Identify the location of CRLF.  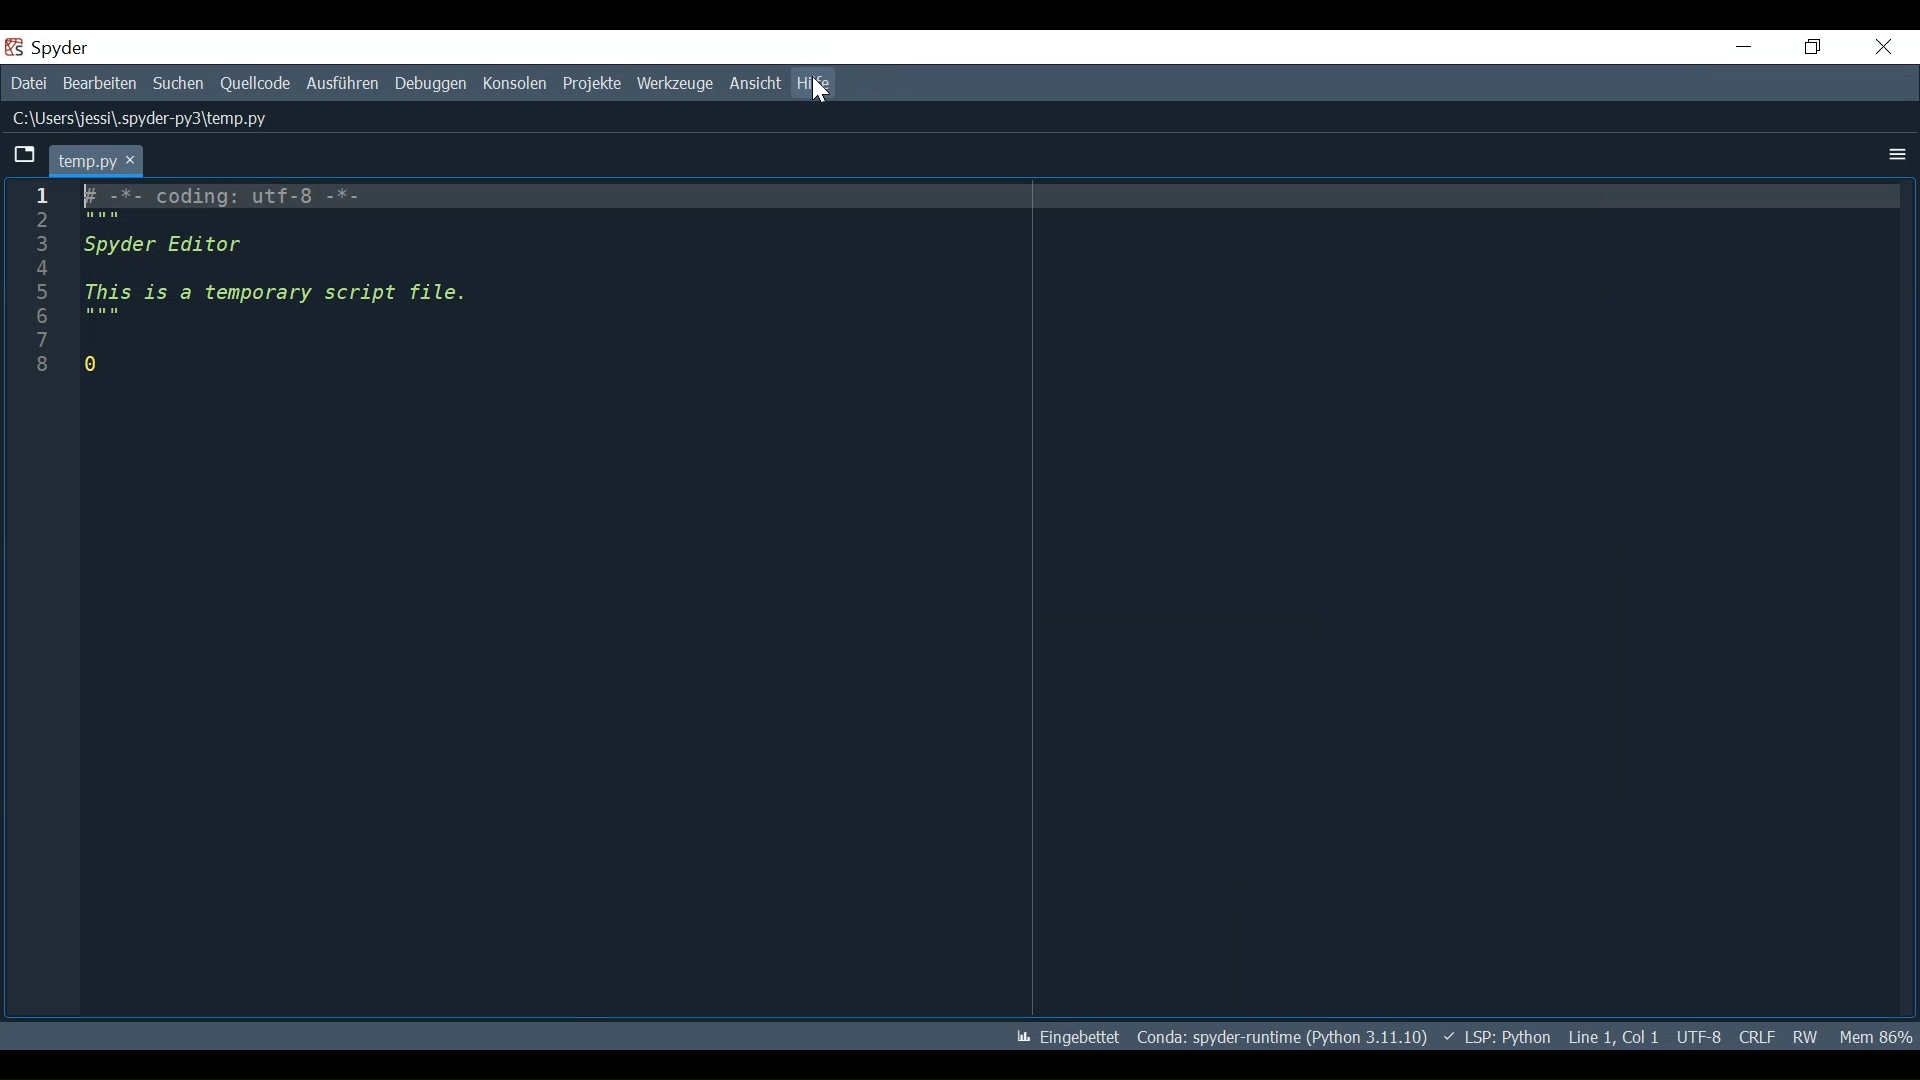
(1757, 1037).